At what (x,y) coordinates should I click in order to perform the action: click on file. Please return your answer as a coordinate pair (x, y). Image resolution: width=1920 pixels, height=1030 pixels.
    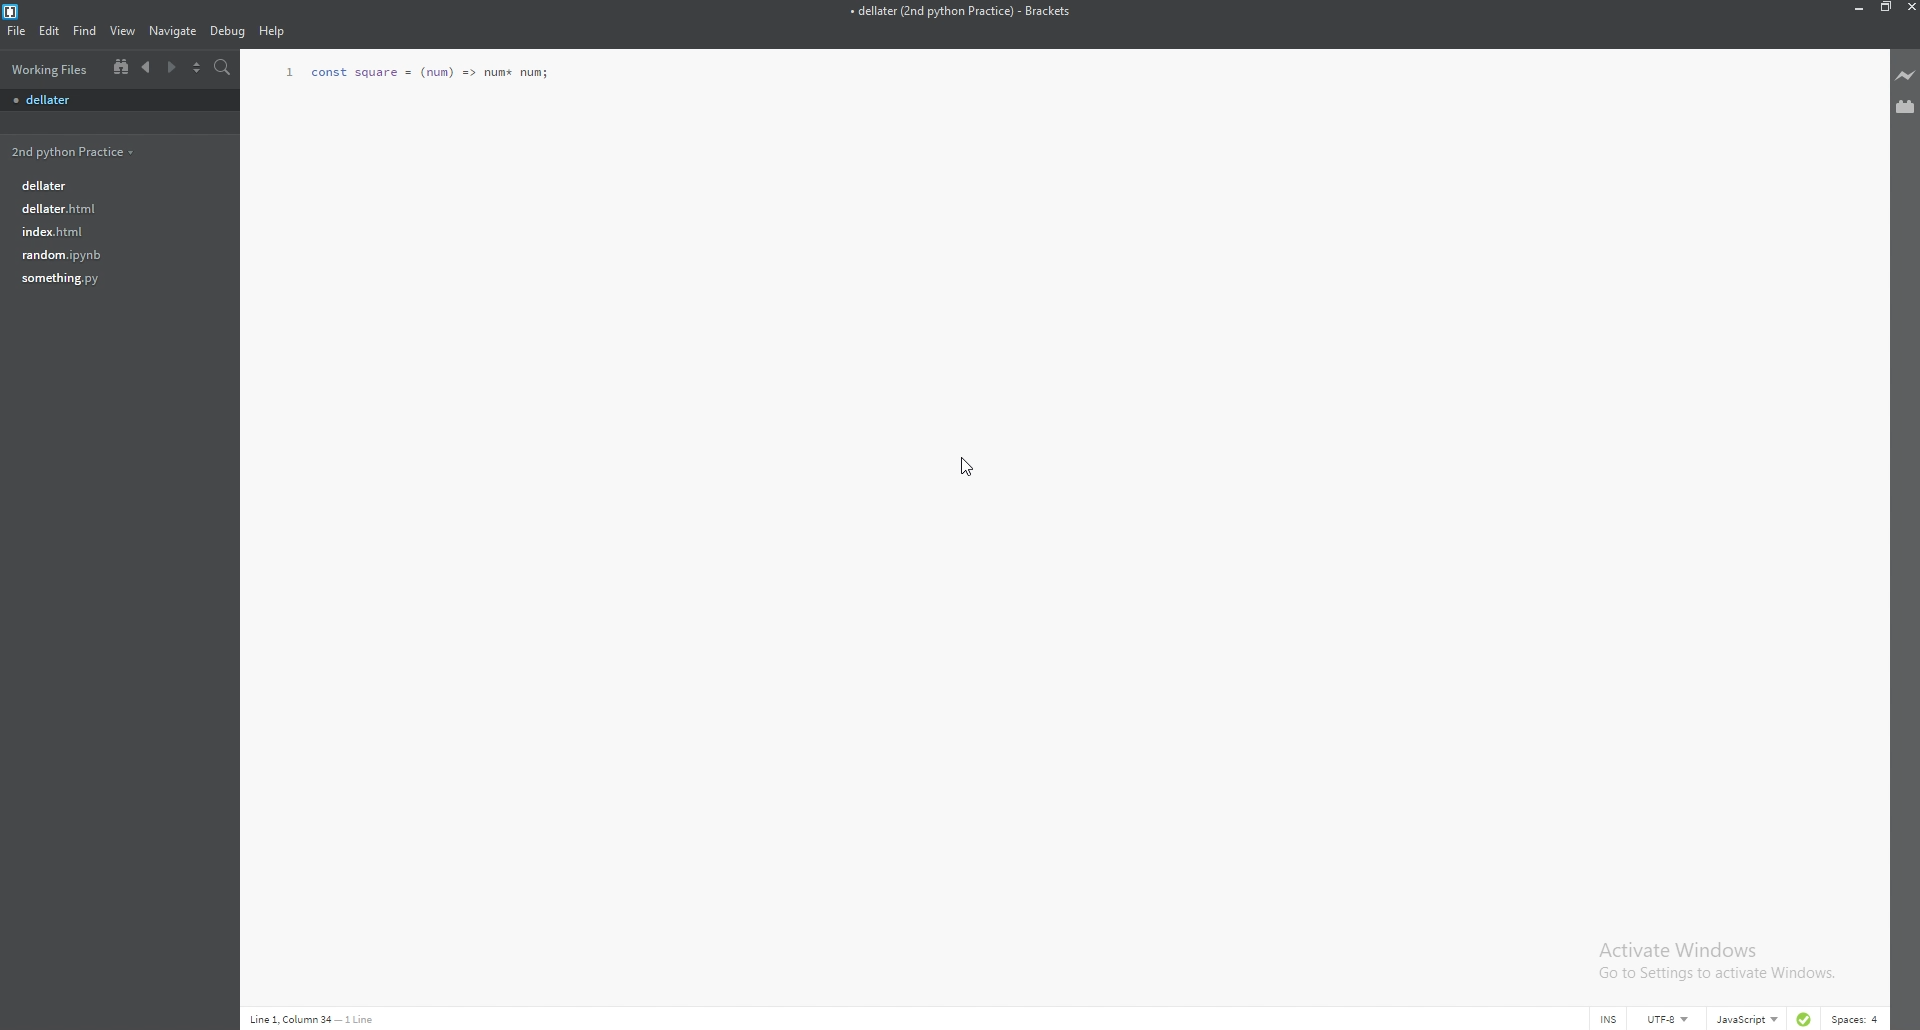
    Looking at the image, I should click on (114, 207).